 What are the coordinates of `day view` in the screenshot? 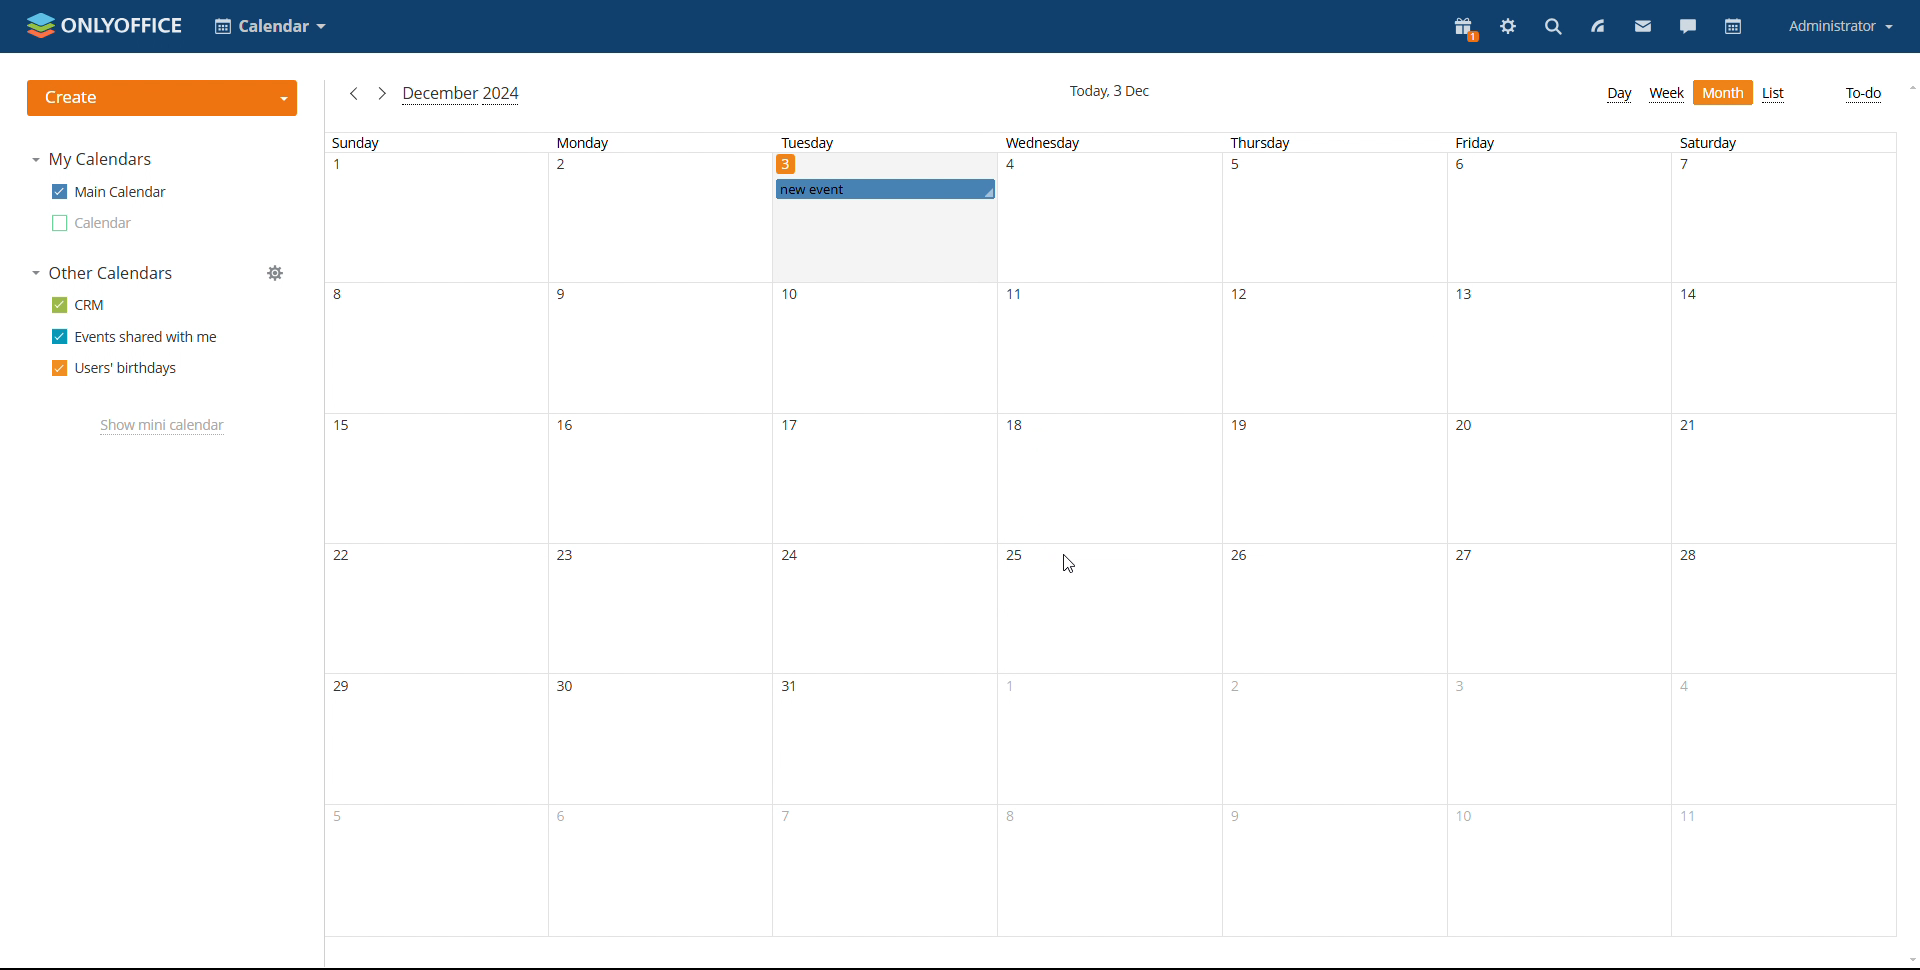 It's located at (1618, 94).